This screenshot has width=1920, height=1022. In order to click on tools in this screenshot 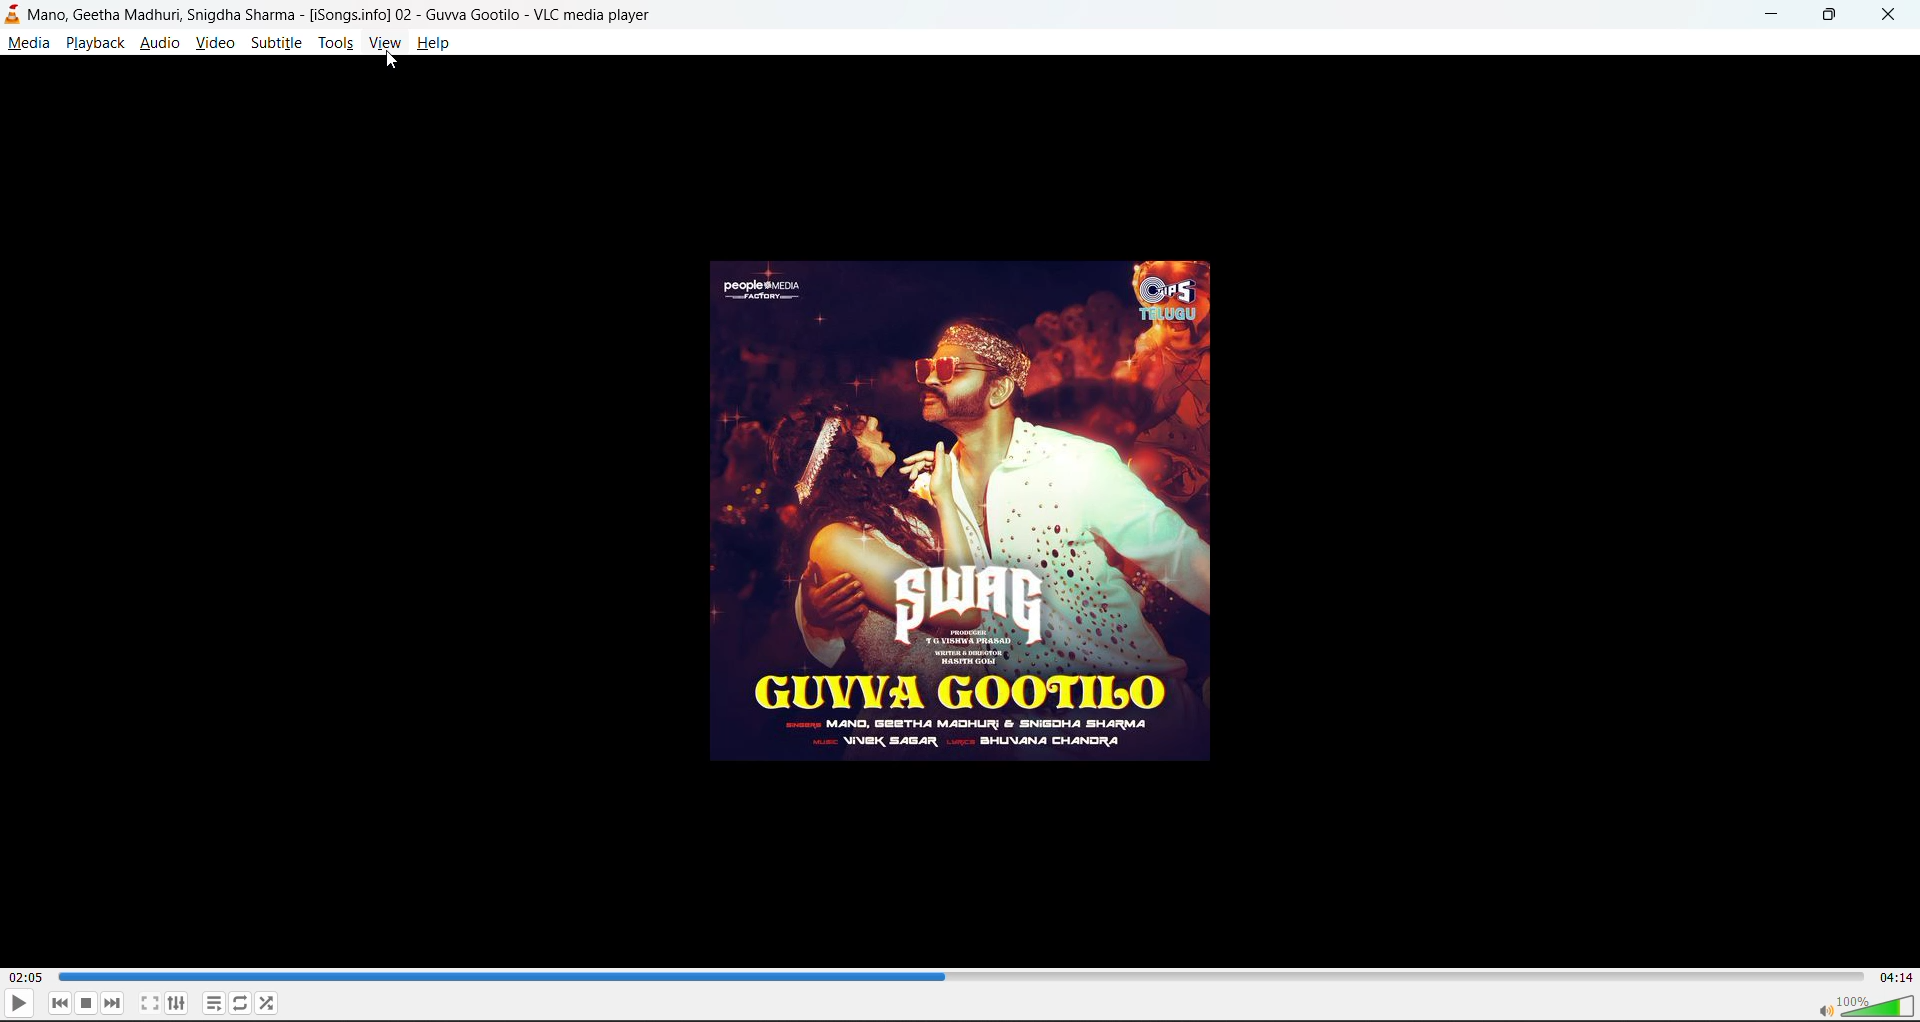, I will do `click(336, 42)`.